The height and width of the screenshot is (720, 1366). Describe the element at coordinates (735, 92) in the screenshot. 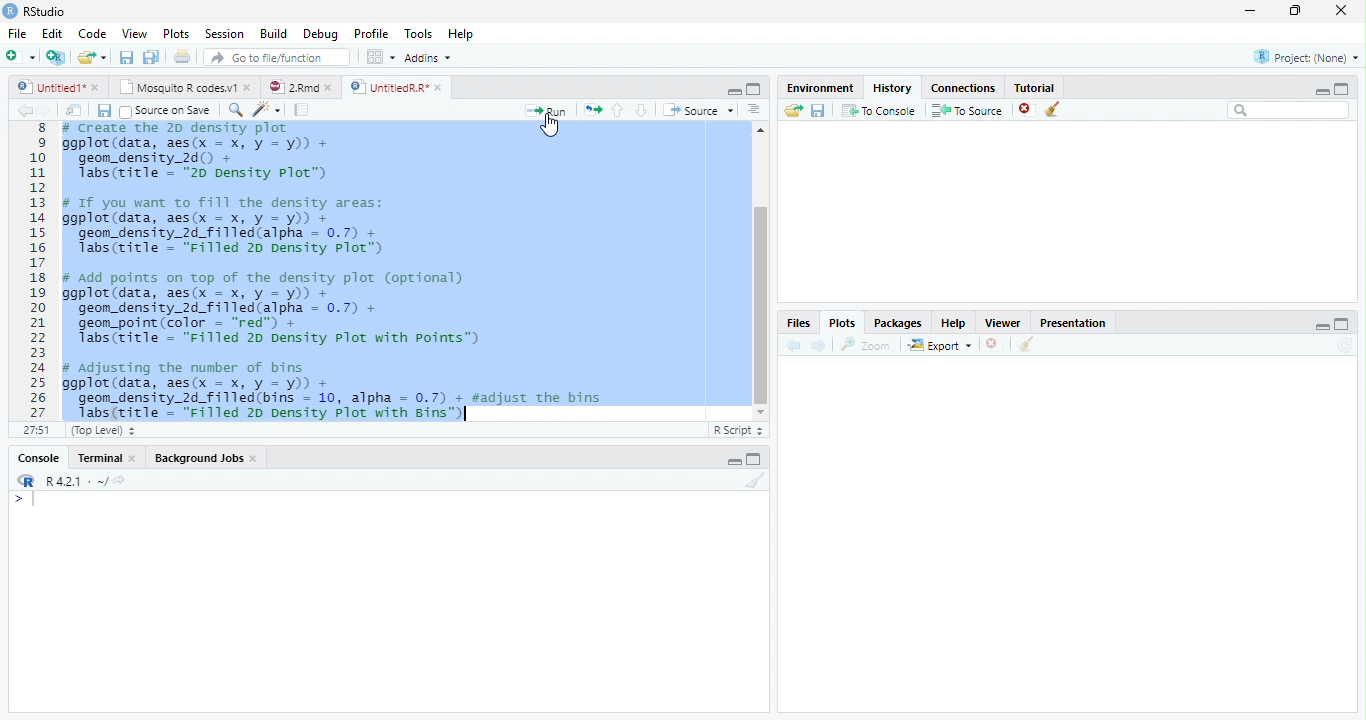

I see `minimize` at that location.